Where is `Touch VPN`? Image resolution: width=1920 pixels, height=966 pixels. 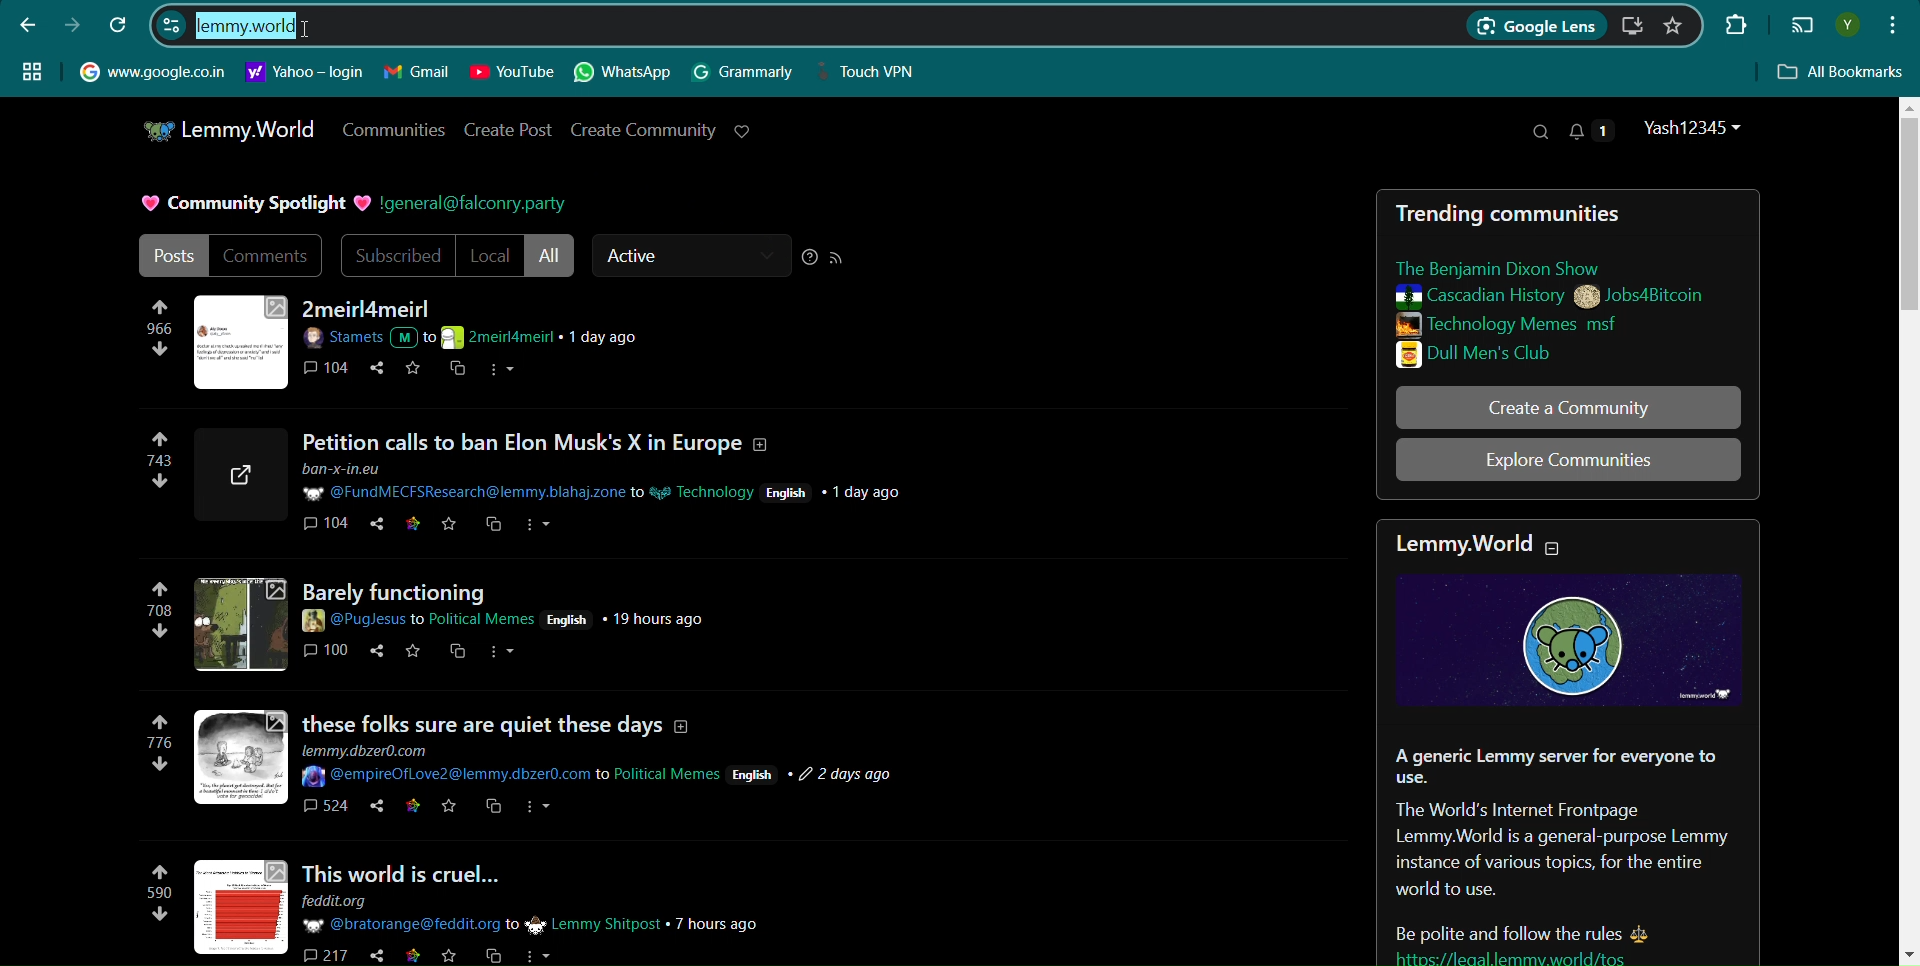 Touch VPN is located at coordinates (873, 72).